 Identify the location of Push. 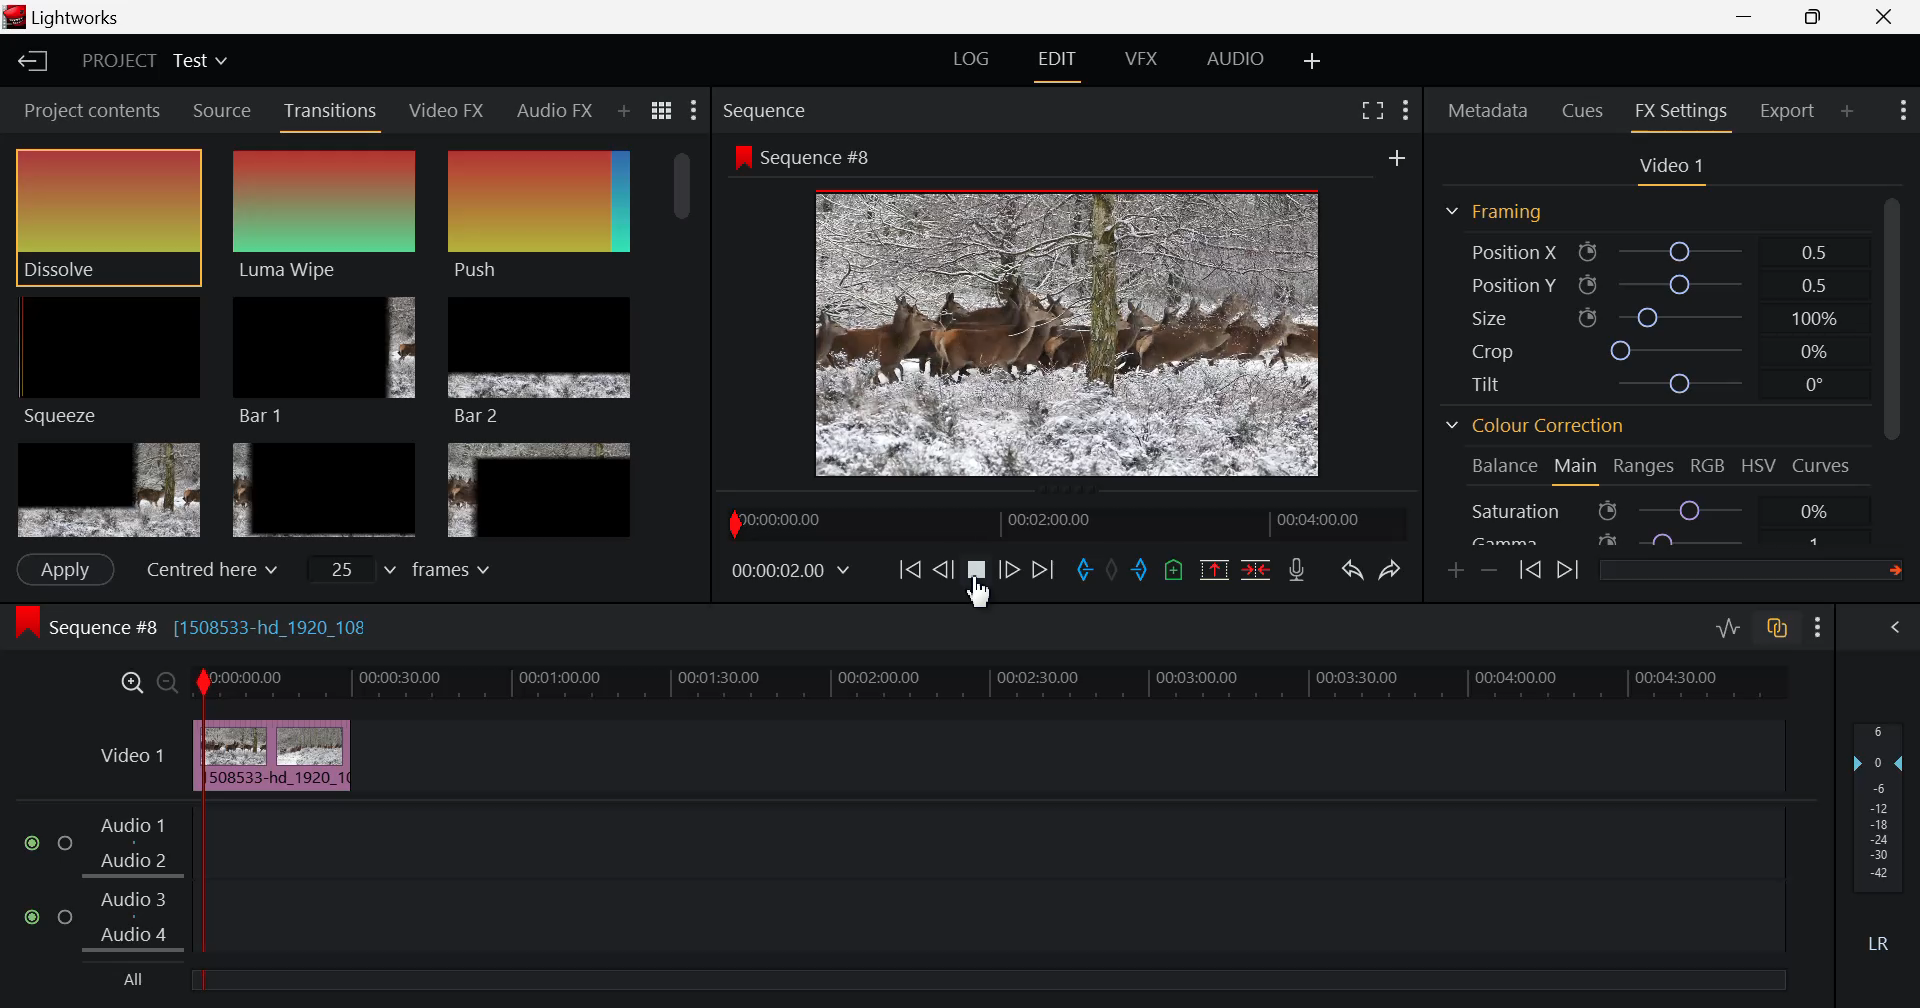
(539, 215).